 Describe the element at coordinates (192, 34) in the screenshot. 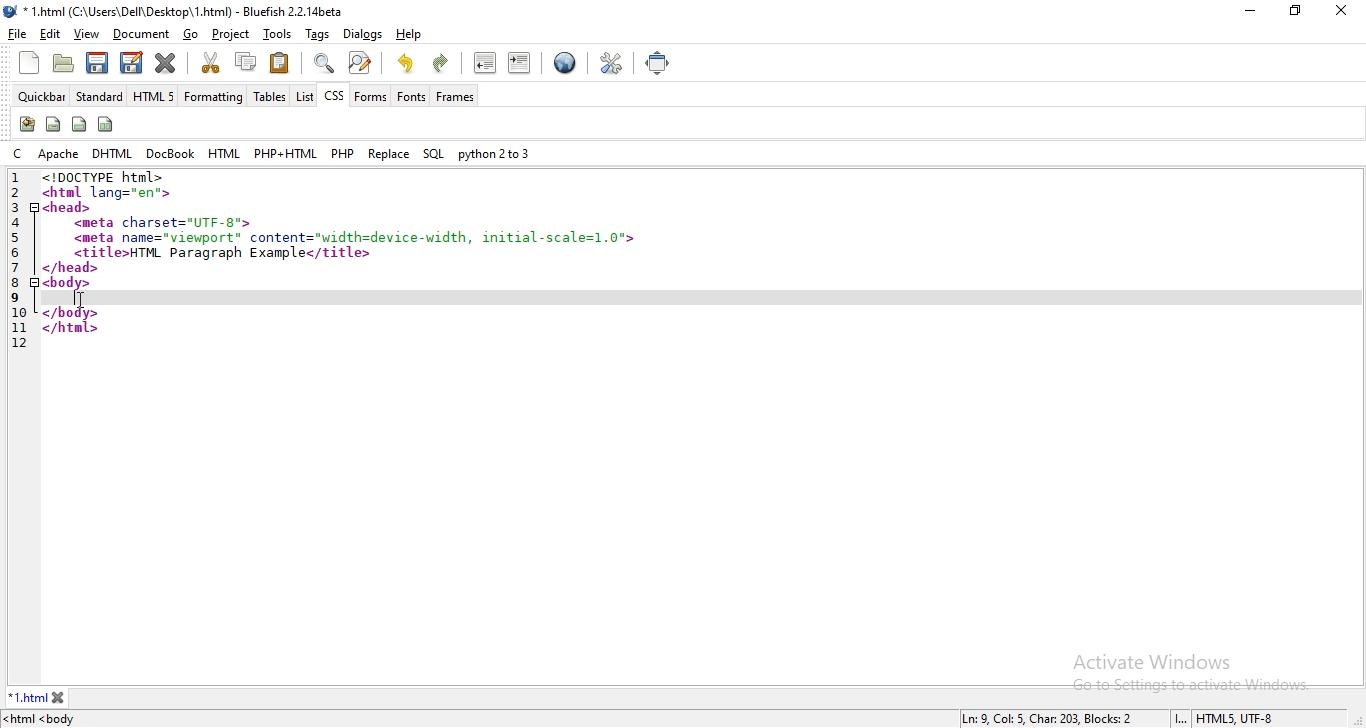

I see `go` at that location.